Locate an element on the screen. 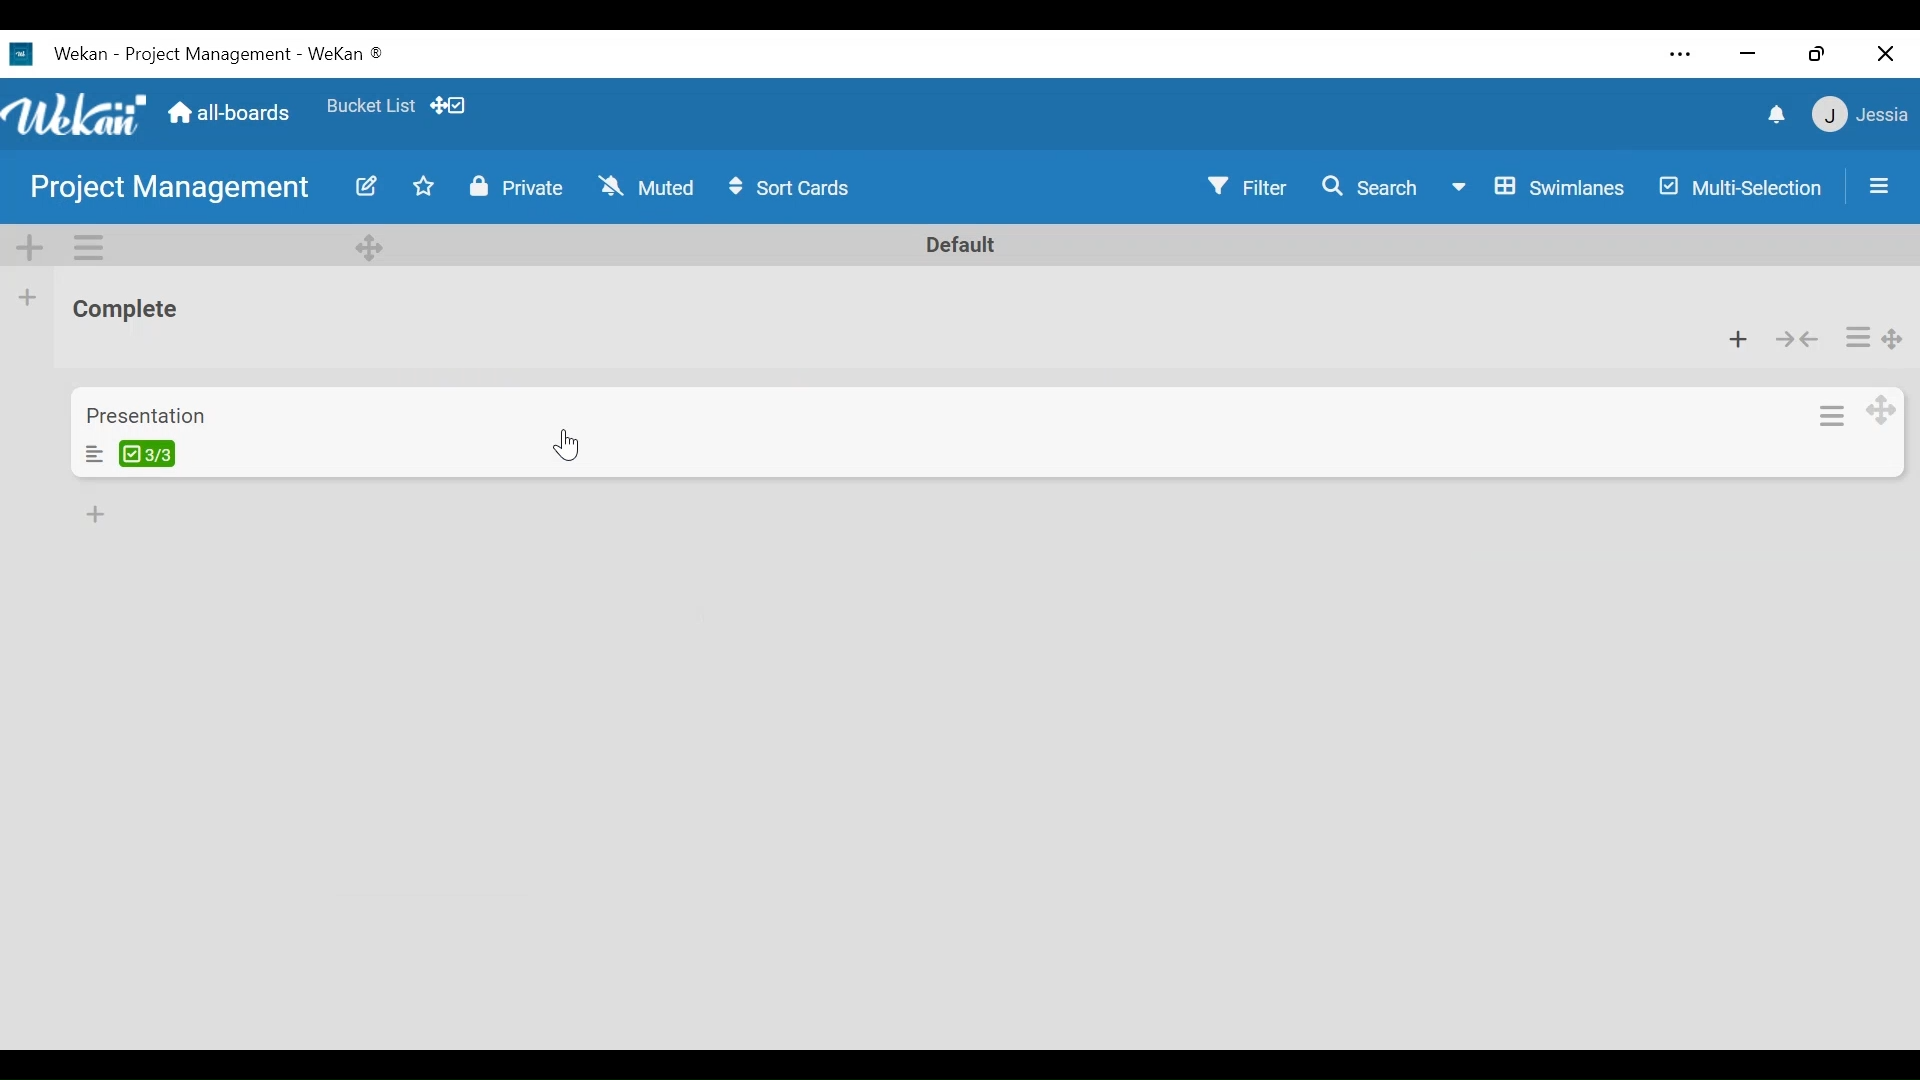  Cursor is located at coordinates (571, 445).